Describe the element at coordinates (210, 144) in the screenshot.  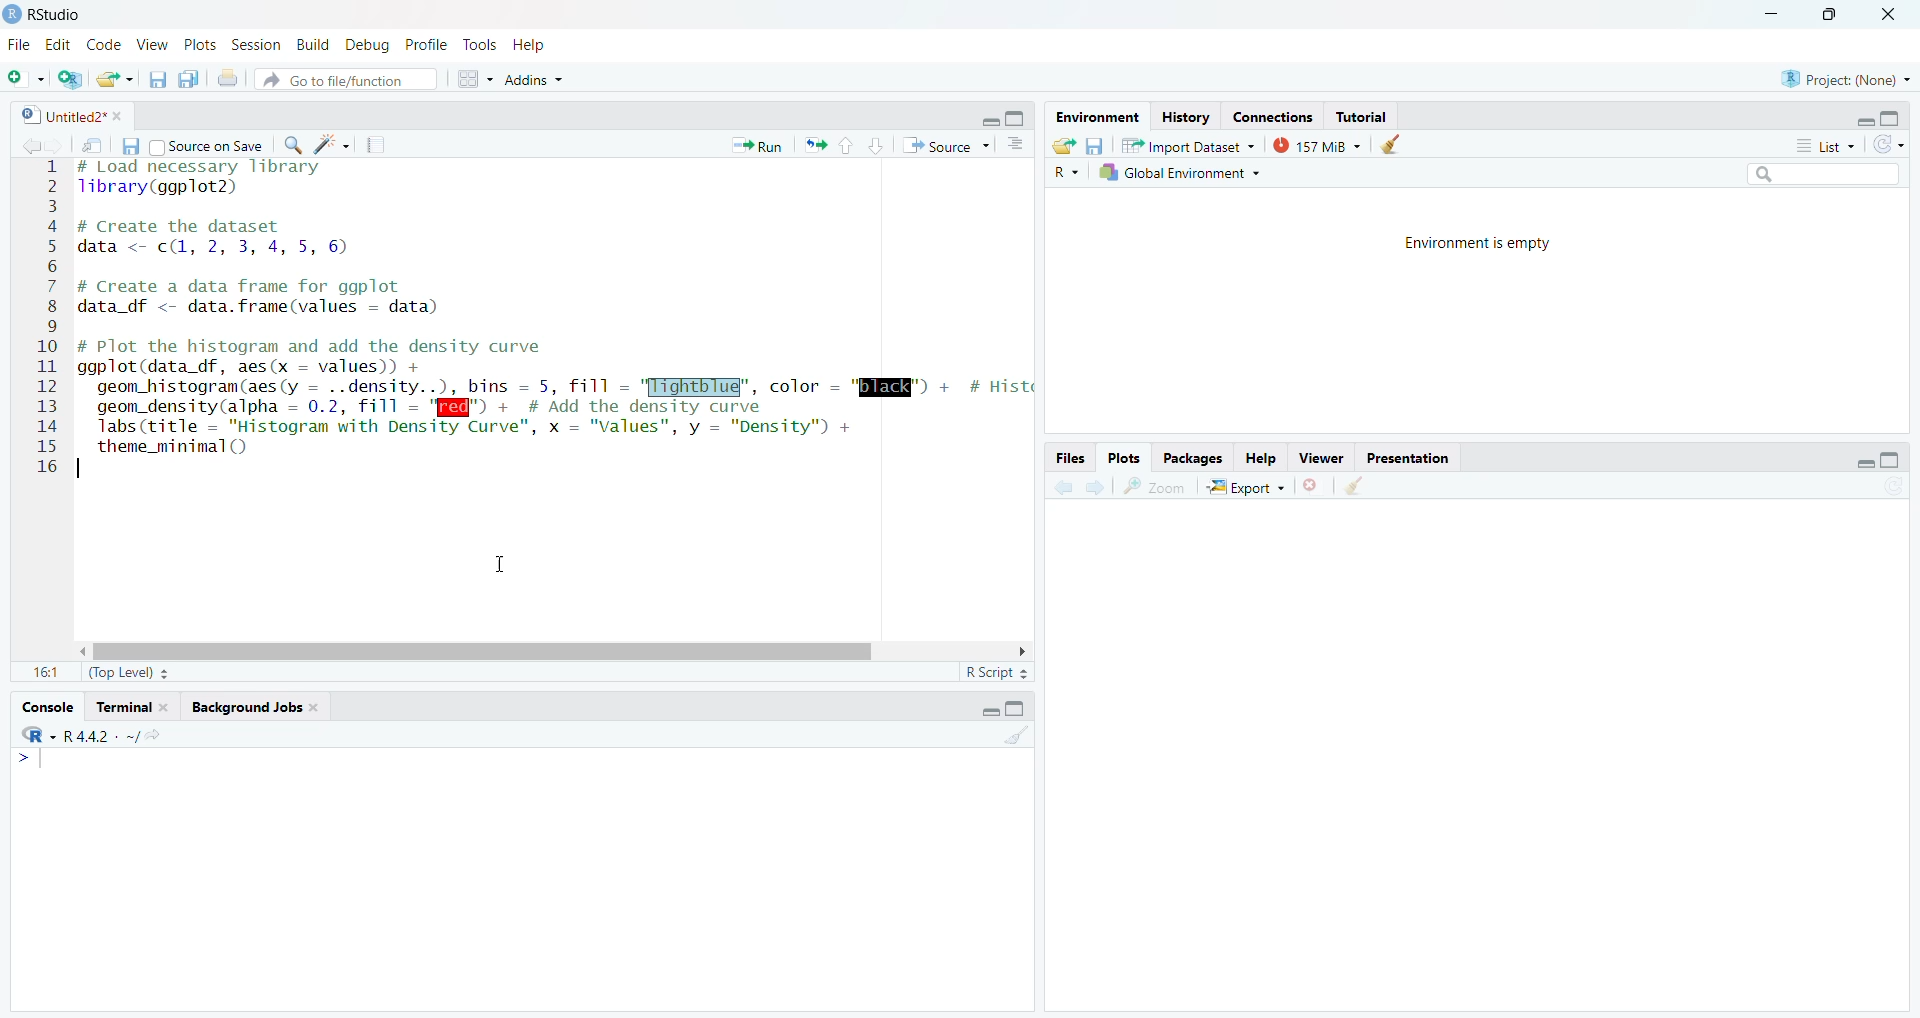
I see `| Source on Save` at that location.